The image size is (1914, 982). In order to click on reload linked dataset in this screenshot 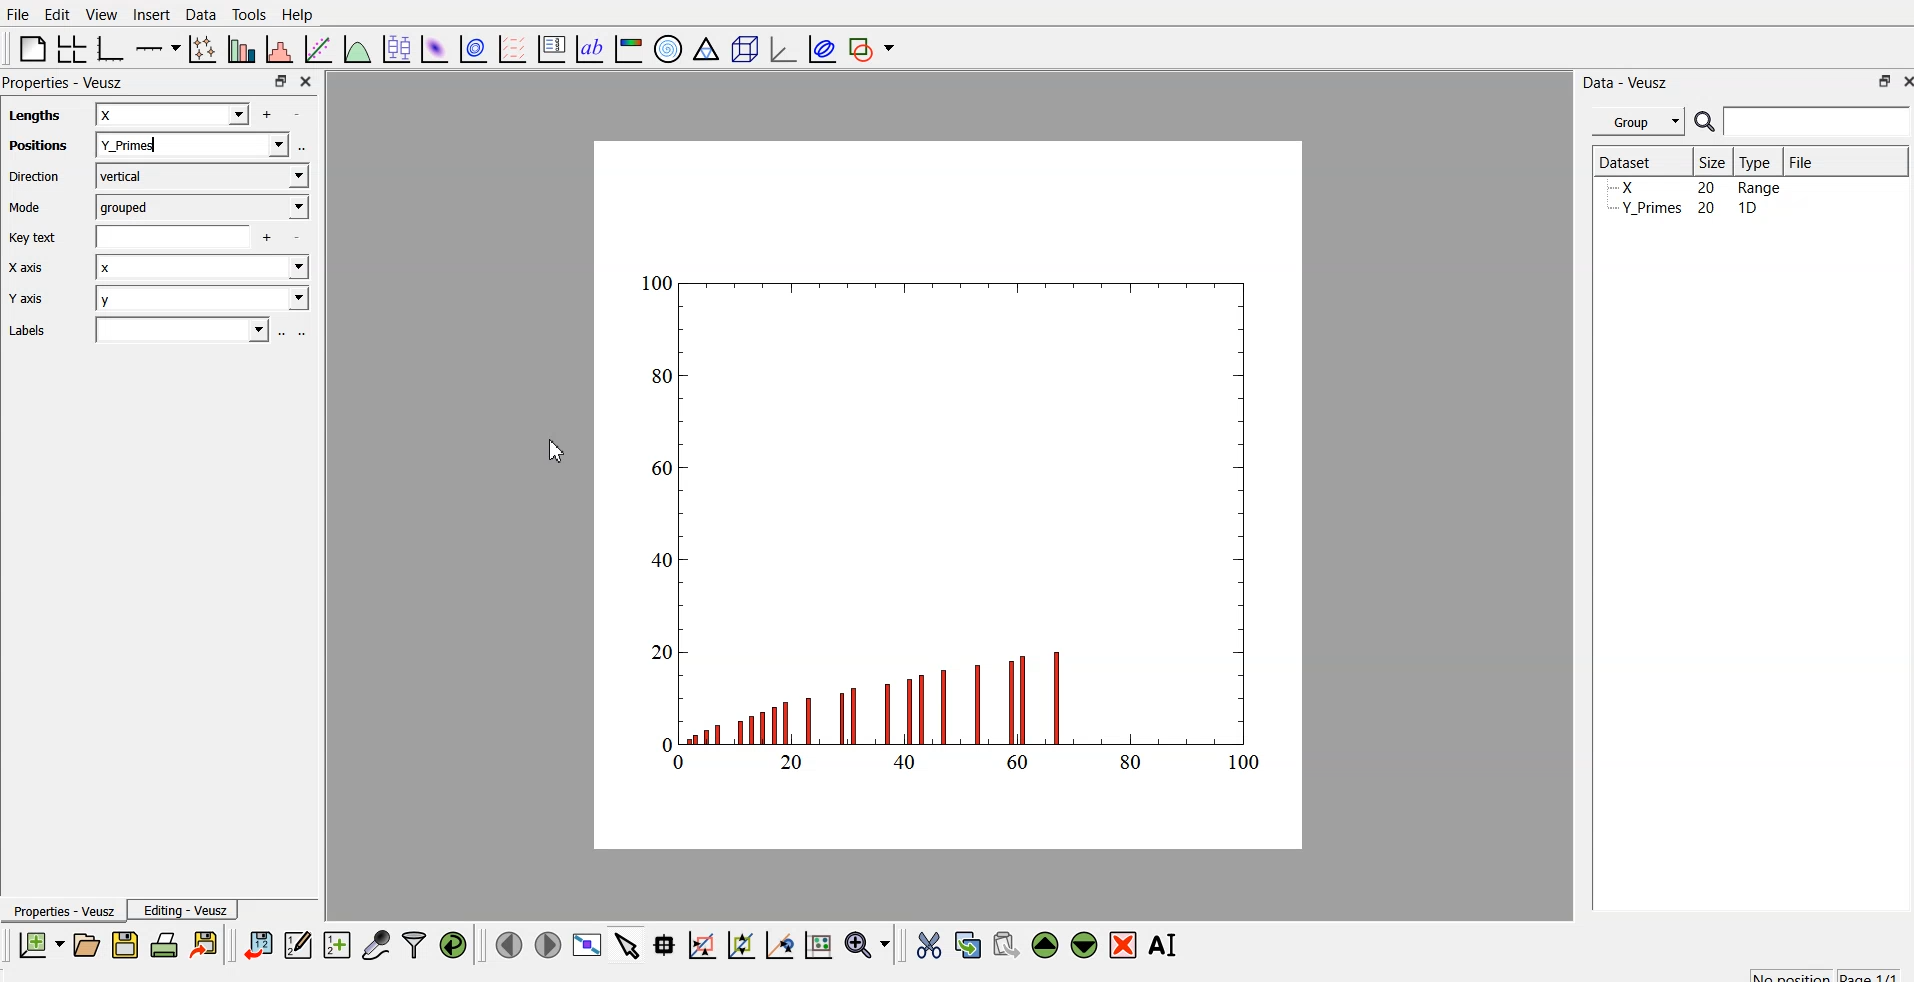, I will do `click(453, 942)`.